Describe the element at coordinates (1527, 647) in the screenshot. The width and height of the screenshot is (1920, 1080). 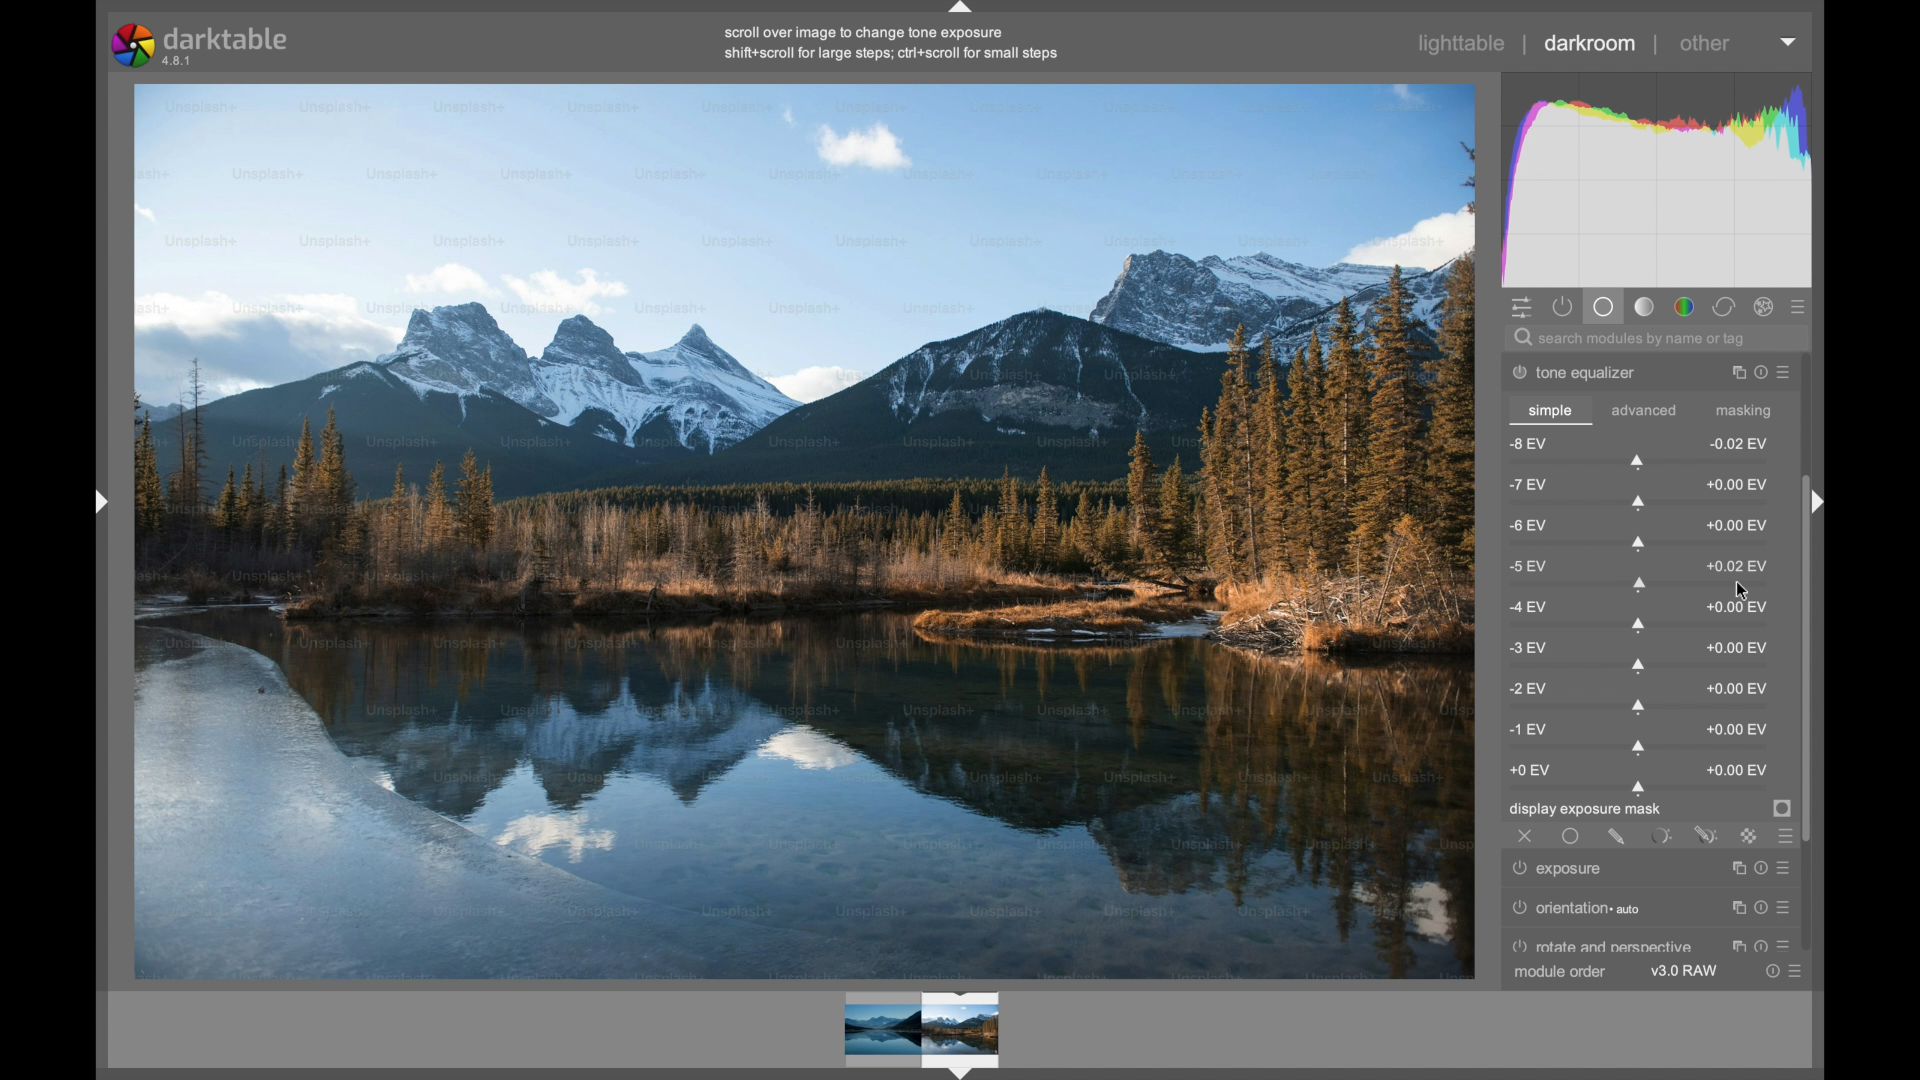
I see `-3 ev` at that location.